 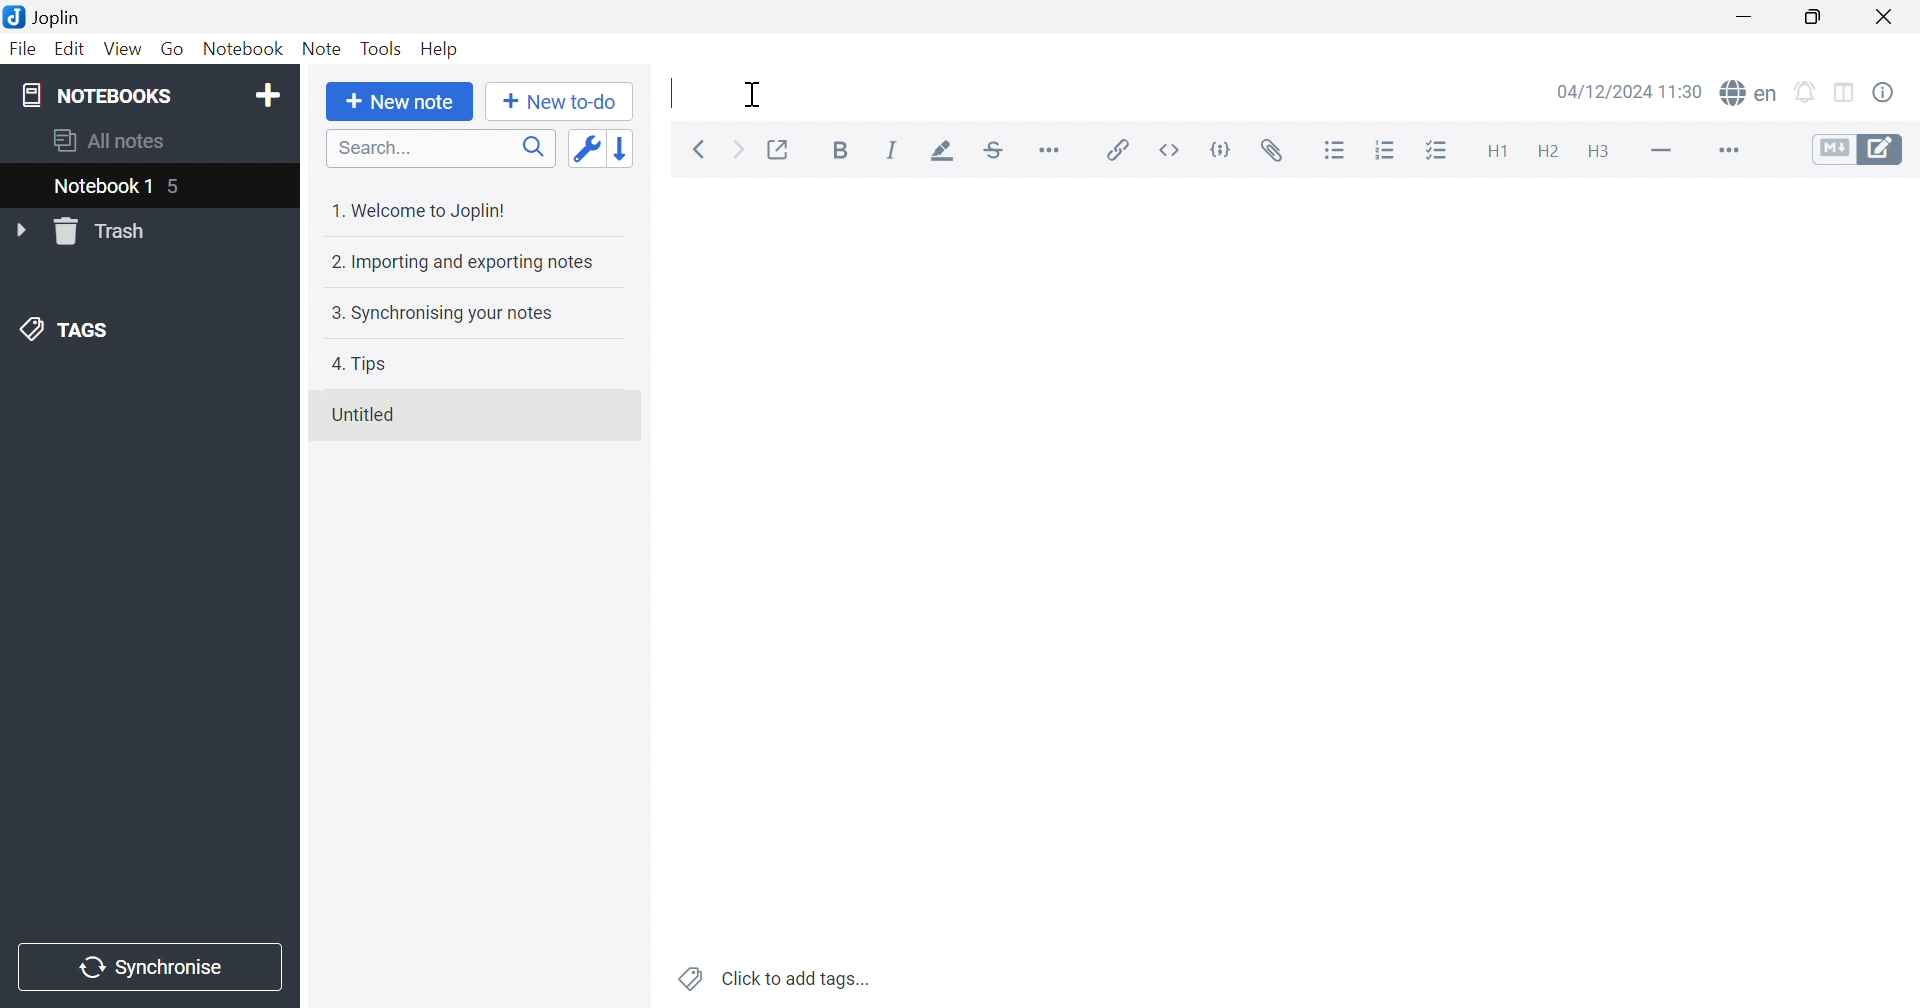 What do you see at coordinates (777, 149) in the screenshot?
I see `Toggle external editing` at bounding box center [777, 149].